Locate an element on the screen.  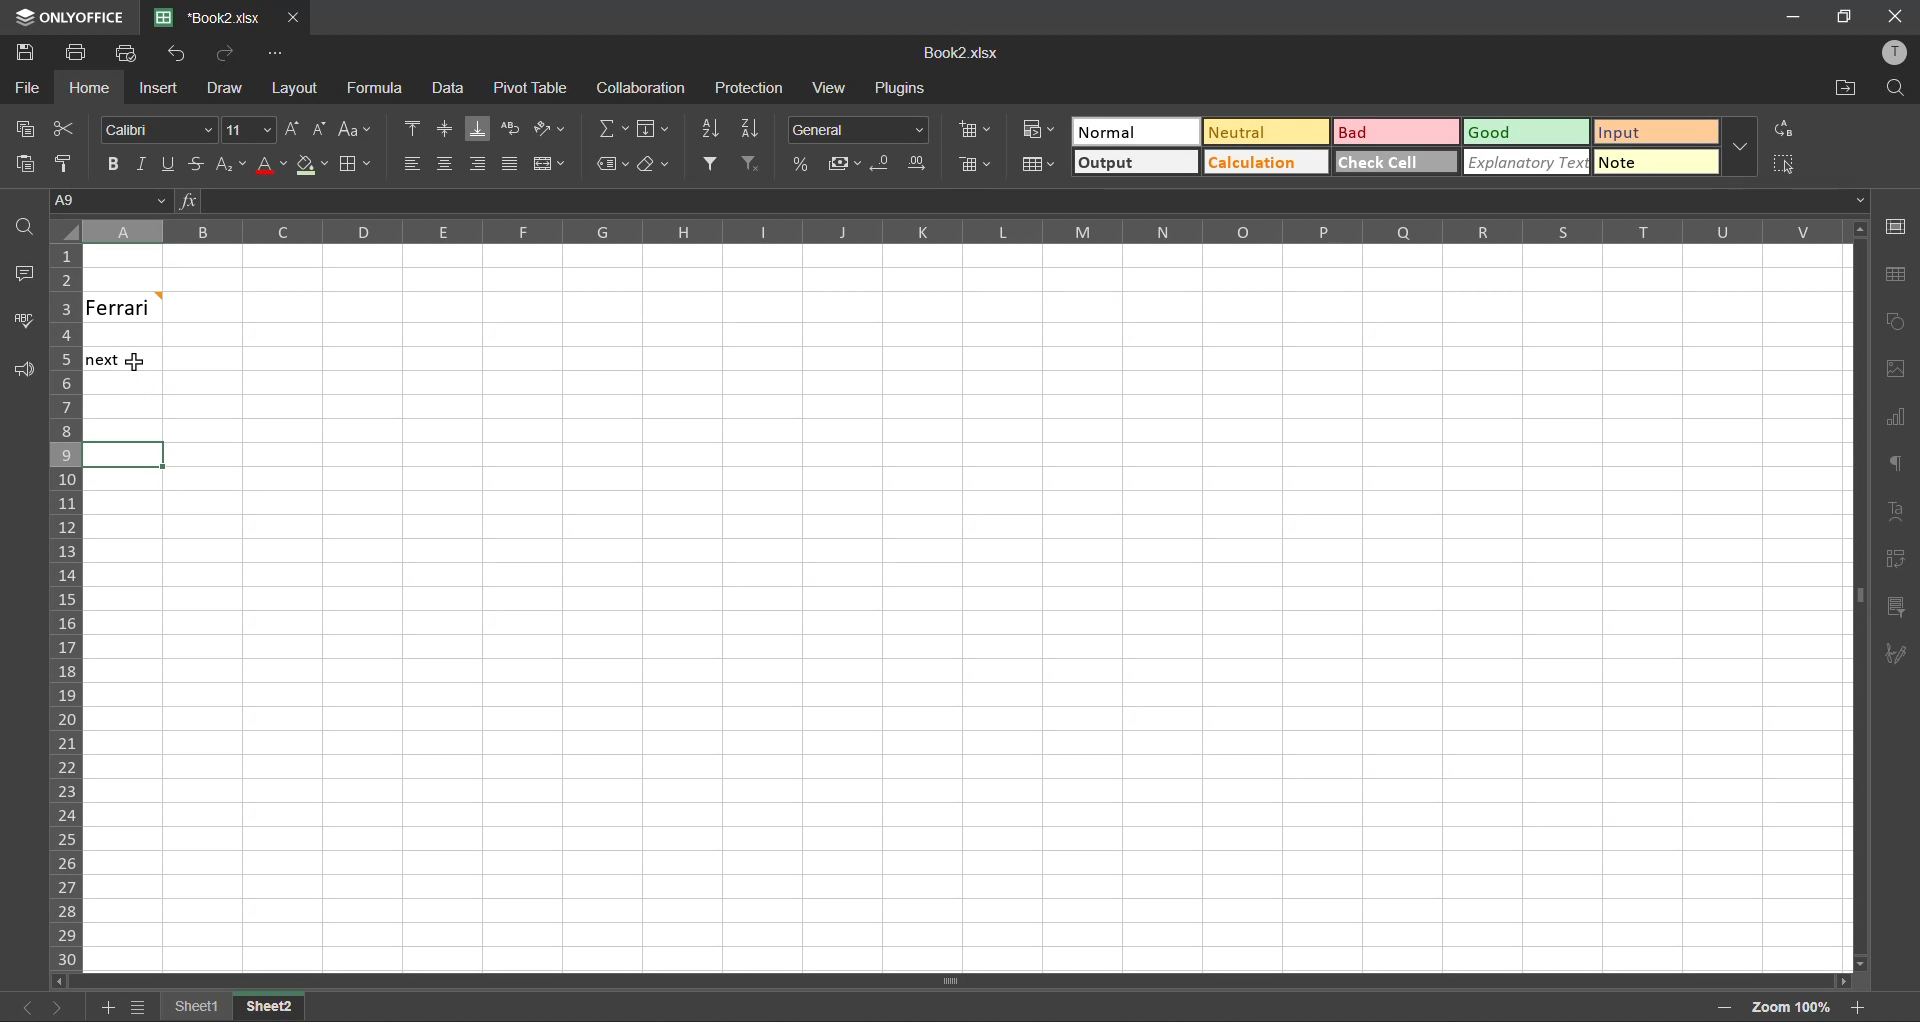
more options is located at coordinates (1736, 148).